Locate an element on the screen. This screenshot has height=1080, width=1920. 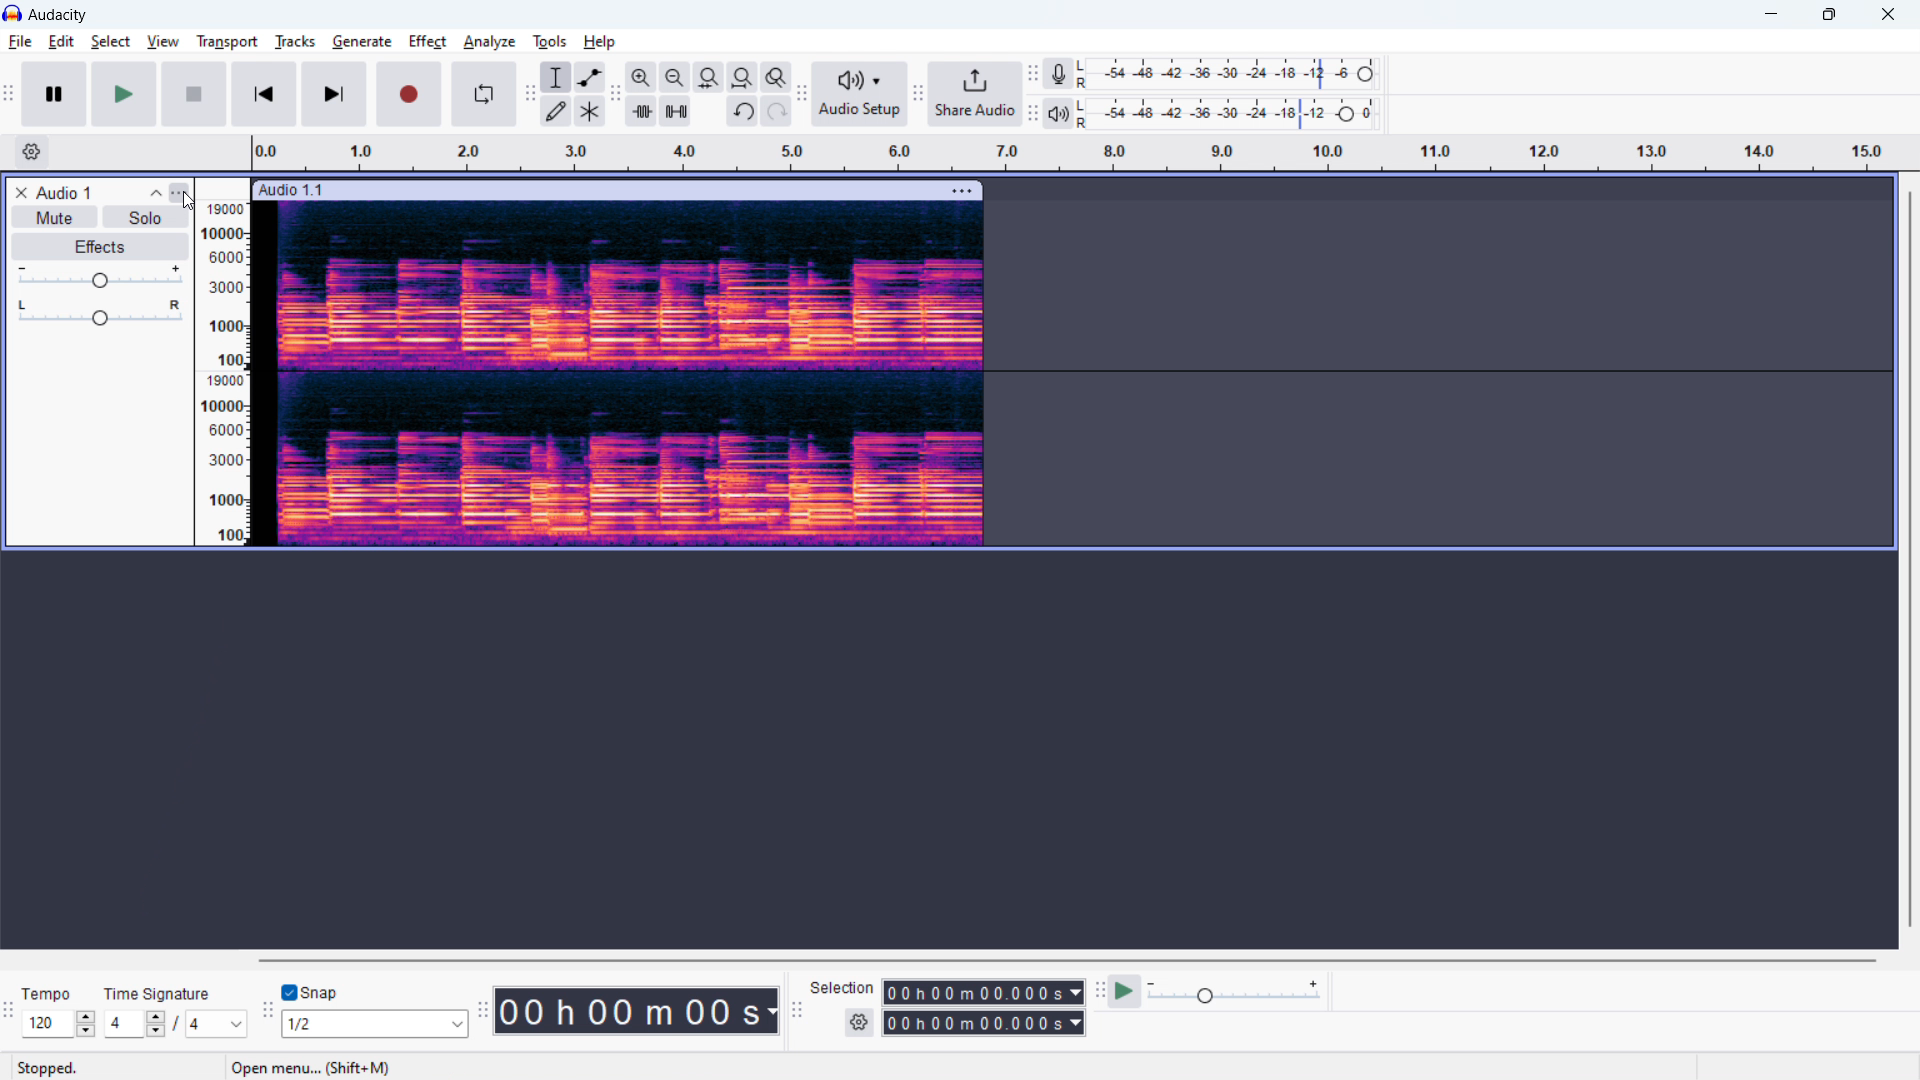
record is located at coordinates (408, 95).